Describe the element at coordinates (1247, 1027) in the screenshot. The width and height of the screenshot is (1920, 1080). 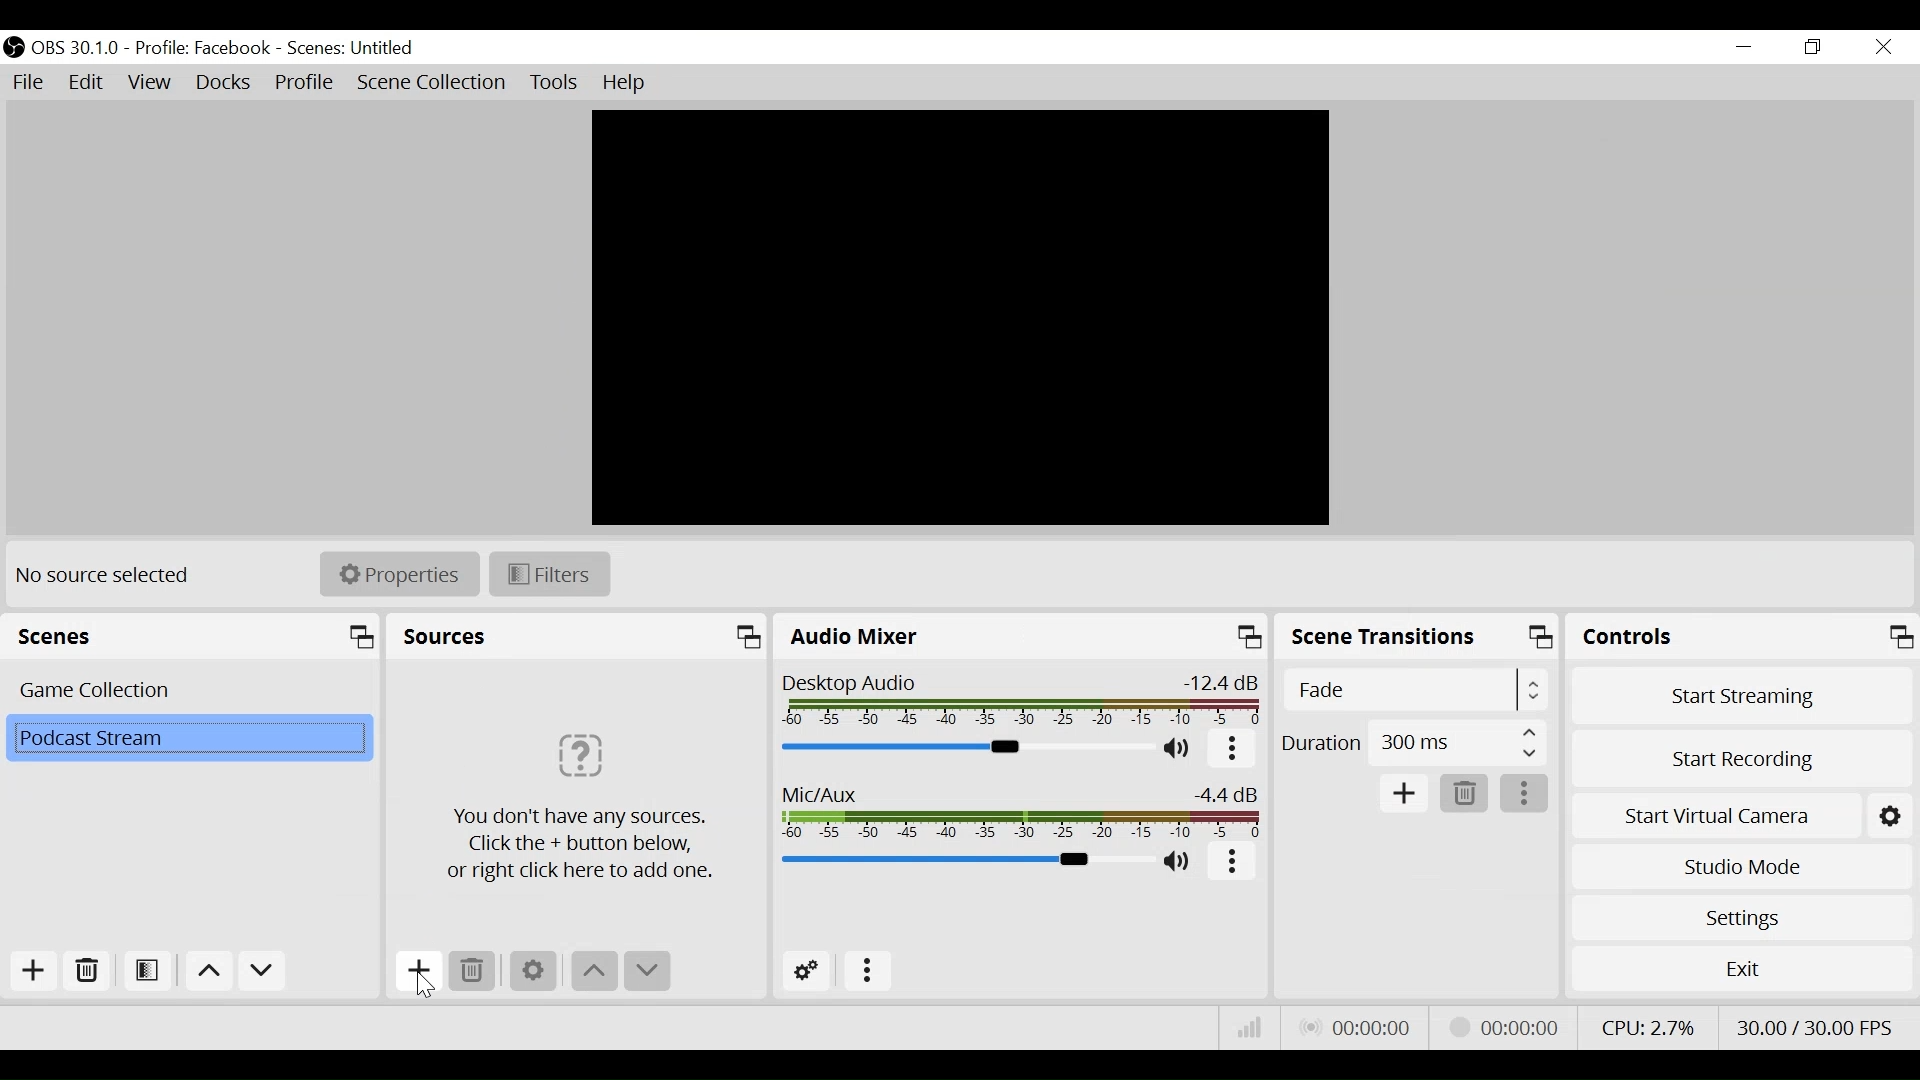
I see `Bitrate` at that location.